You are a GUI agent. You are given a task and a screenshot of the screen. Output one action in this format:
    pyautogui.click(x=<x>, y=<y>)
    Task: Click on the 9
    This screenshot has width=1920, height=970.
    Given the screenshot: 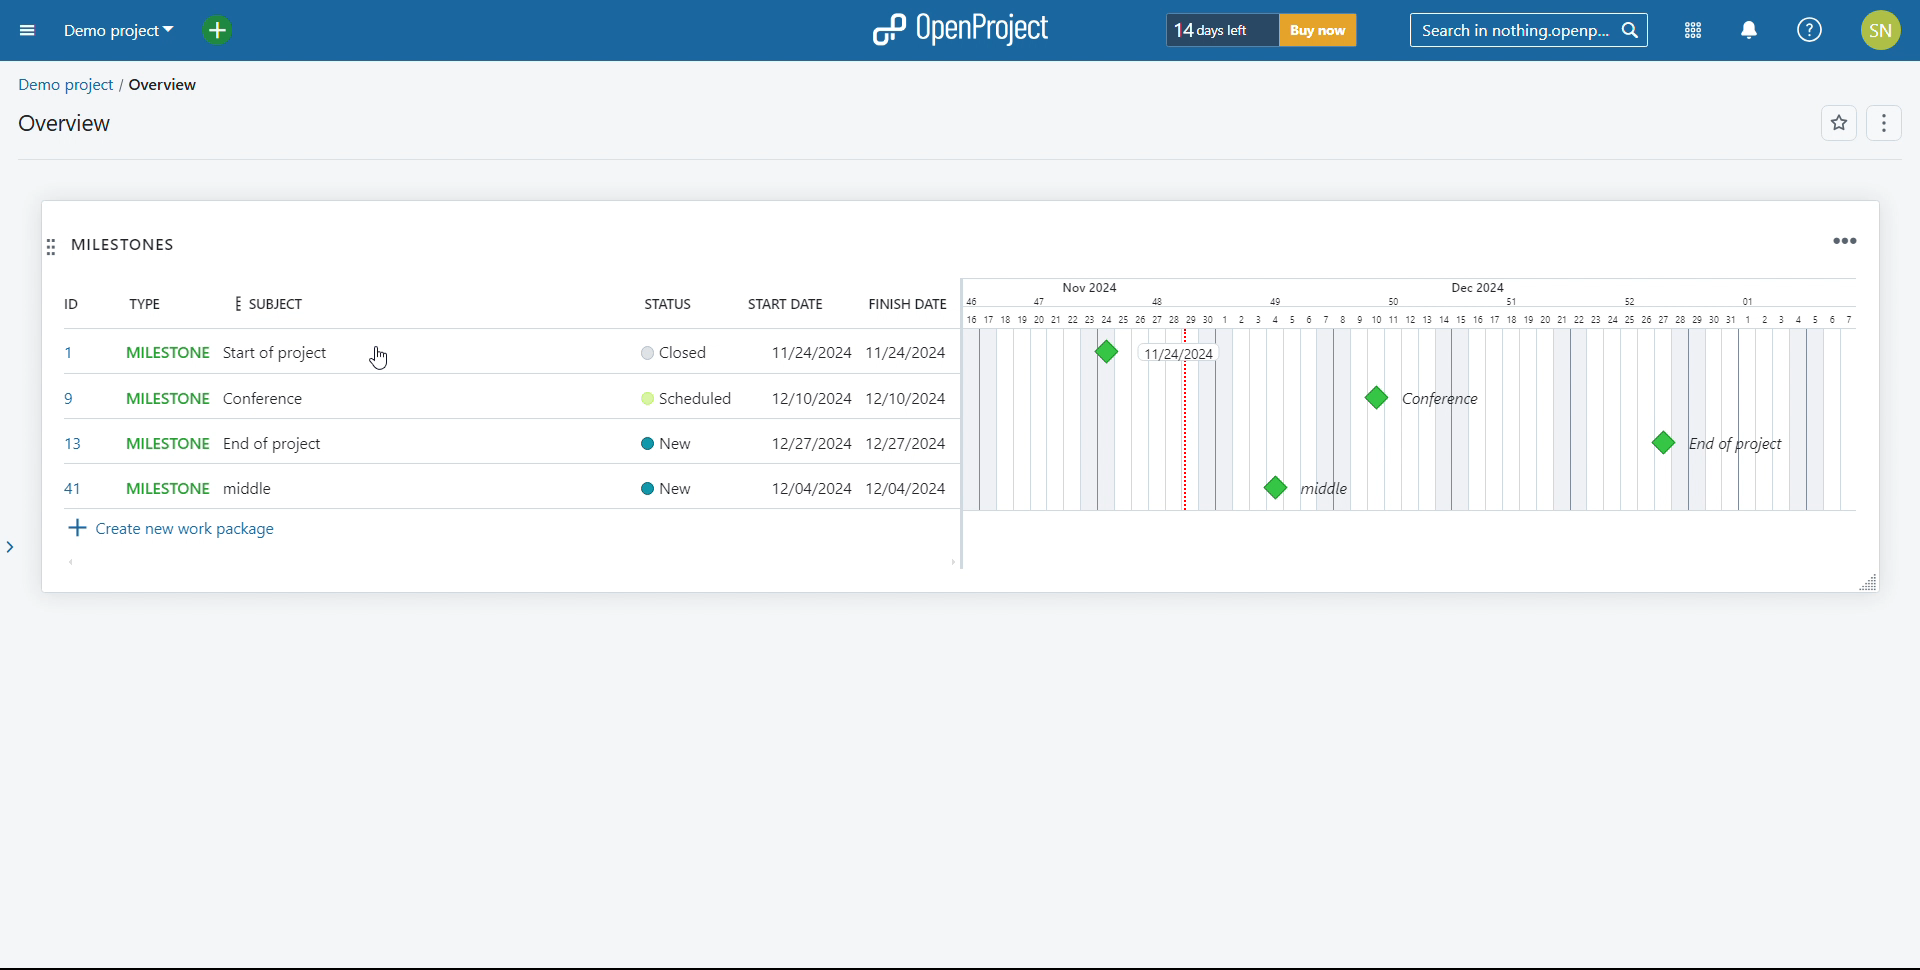 What is the action you would take?
    pyautogui.click(x=66, y=394)
    